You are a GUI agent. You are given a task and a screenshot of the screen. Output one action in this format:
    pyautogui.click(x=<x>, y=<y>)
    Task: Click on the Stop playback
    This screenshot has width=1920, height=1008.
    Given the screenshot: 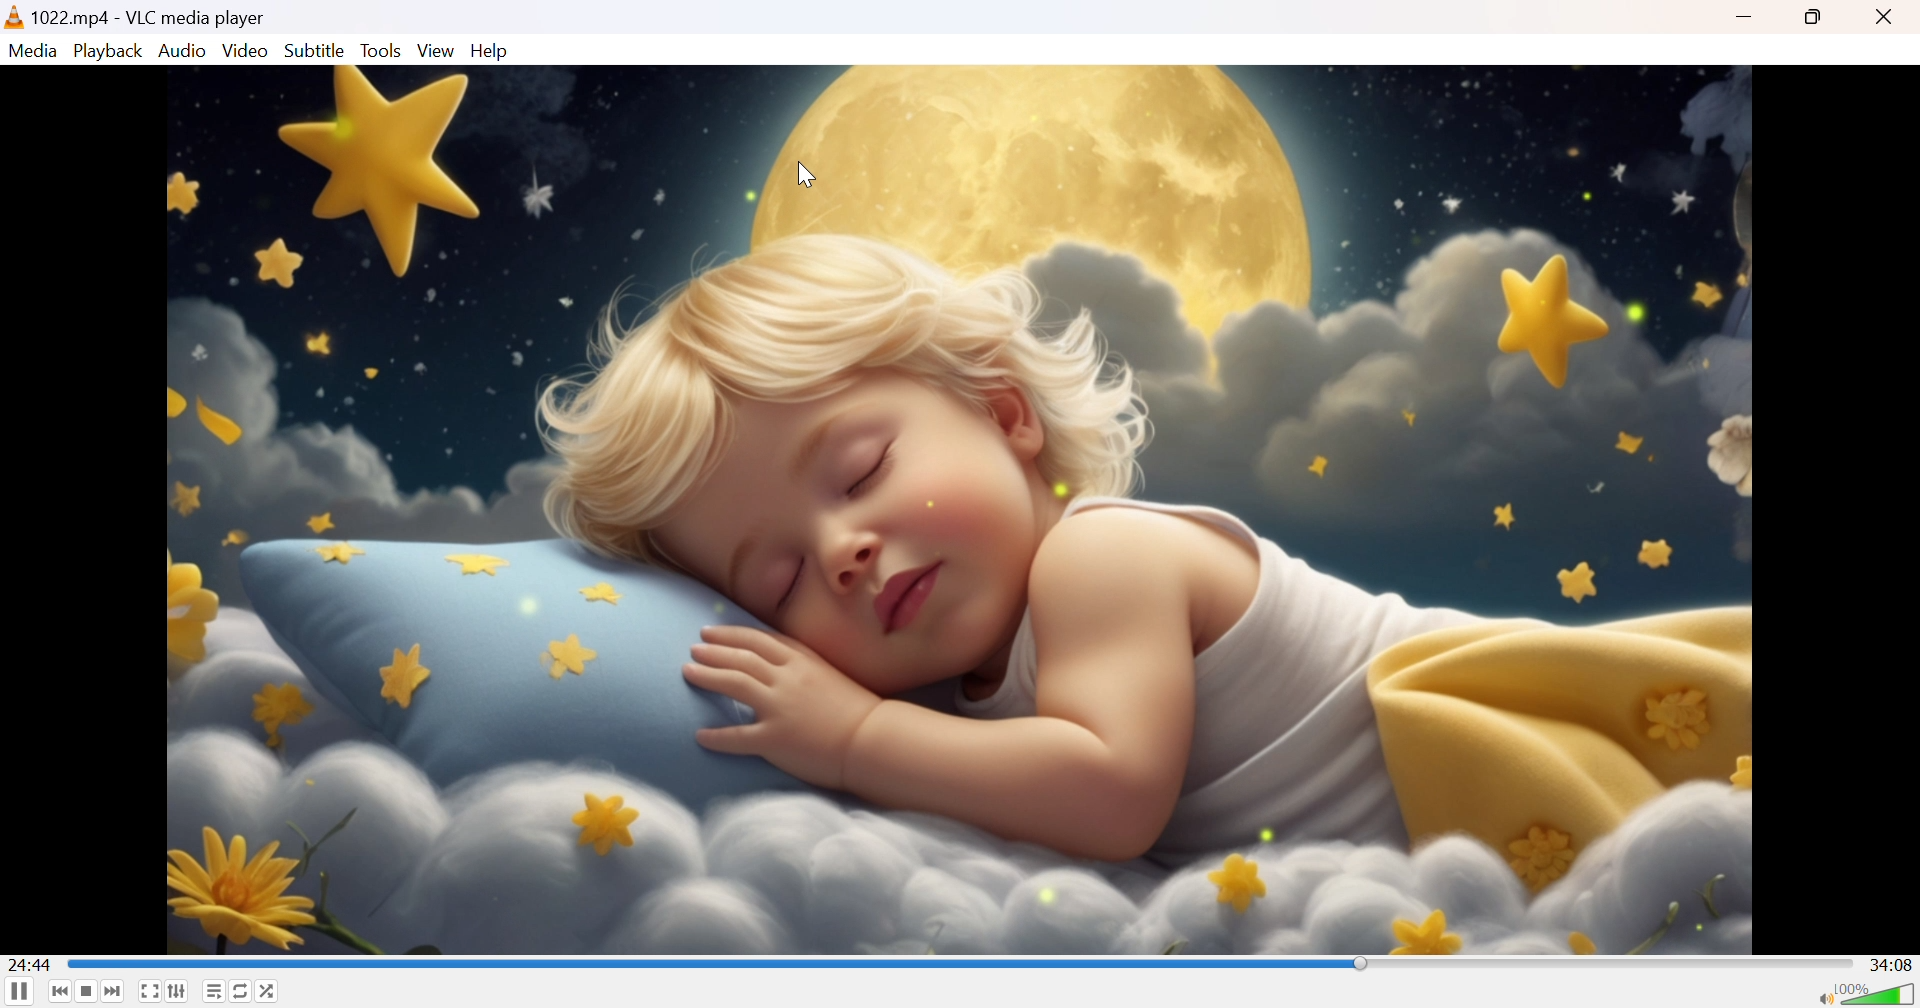 What is the action you would take?
    pyautogui.click(x=88, y=992)
    